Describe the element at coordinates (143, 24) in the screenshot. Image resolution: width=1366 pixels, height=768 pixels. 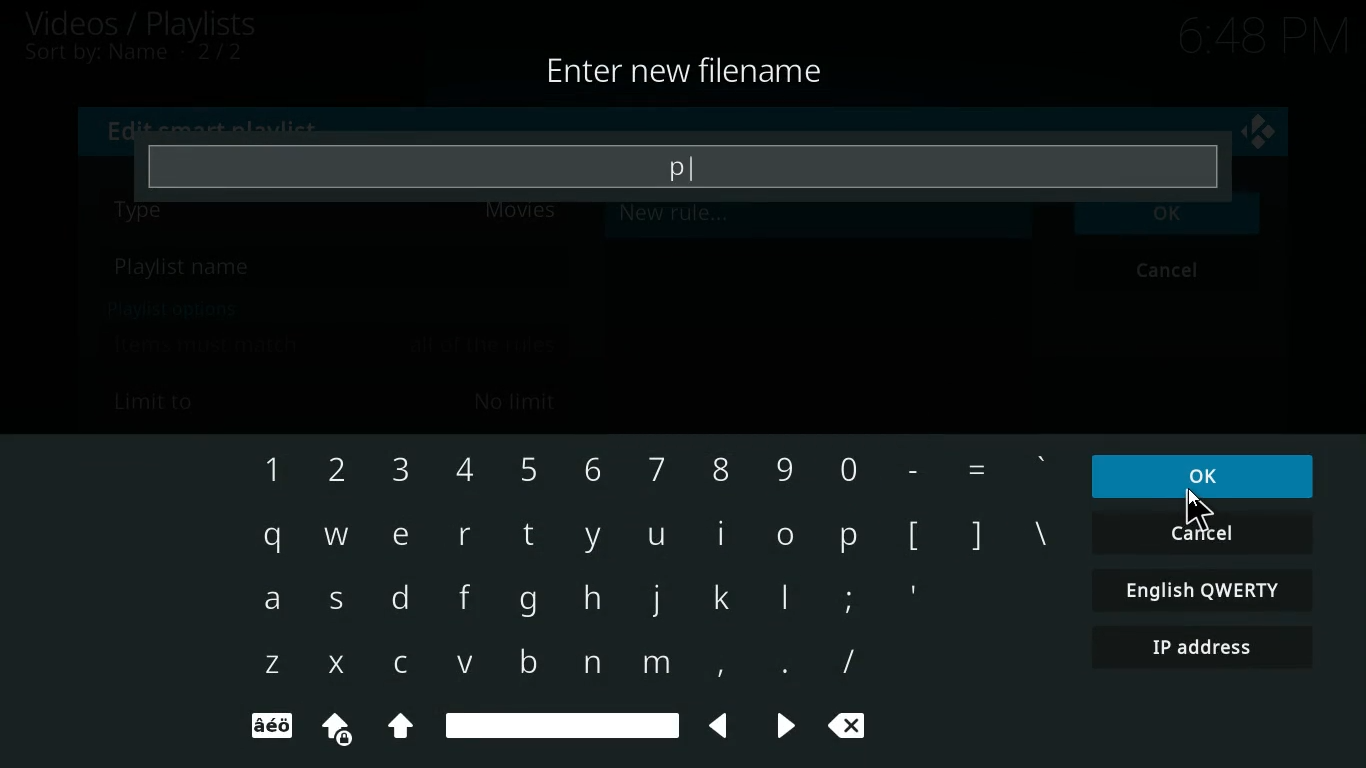
I see `videos/plaaylists` at that location.